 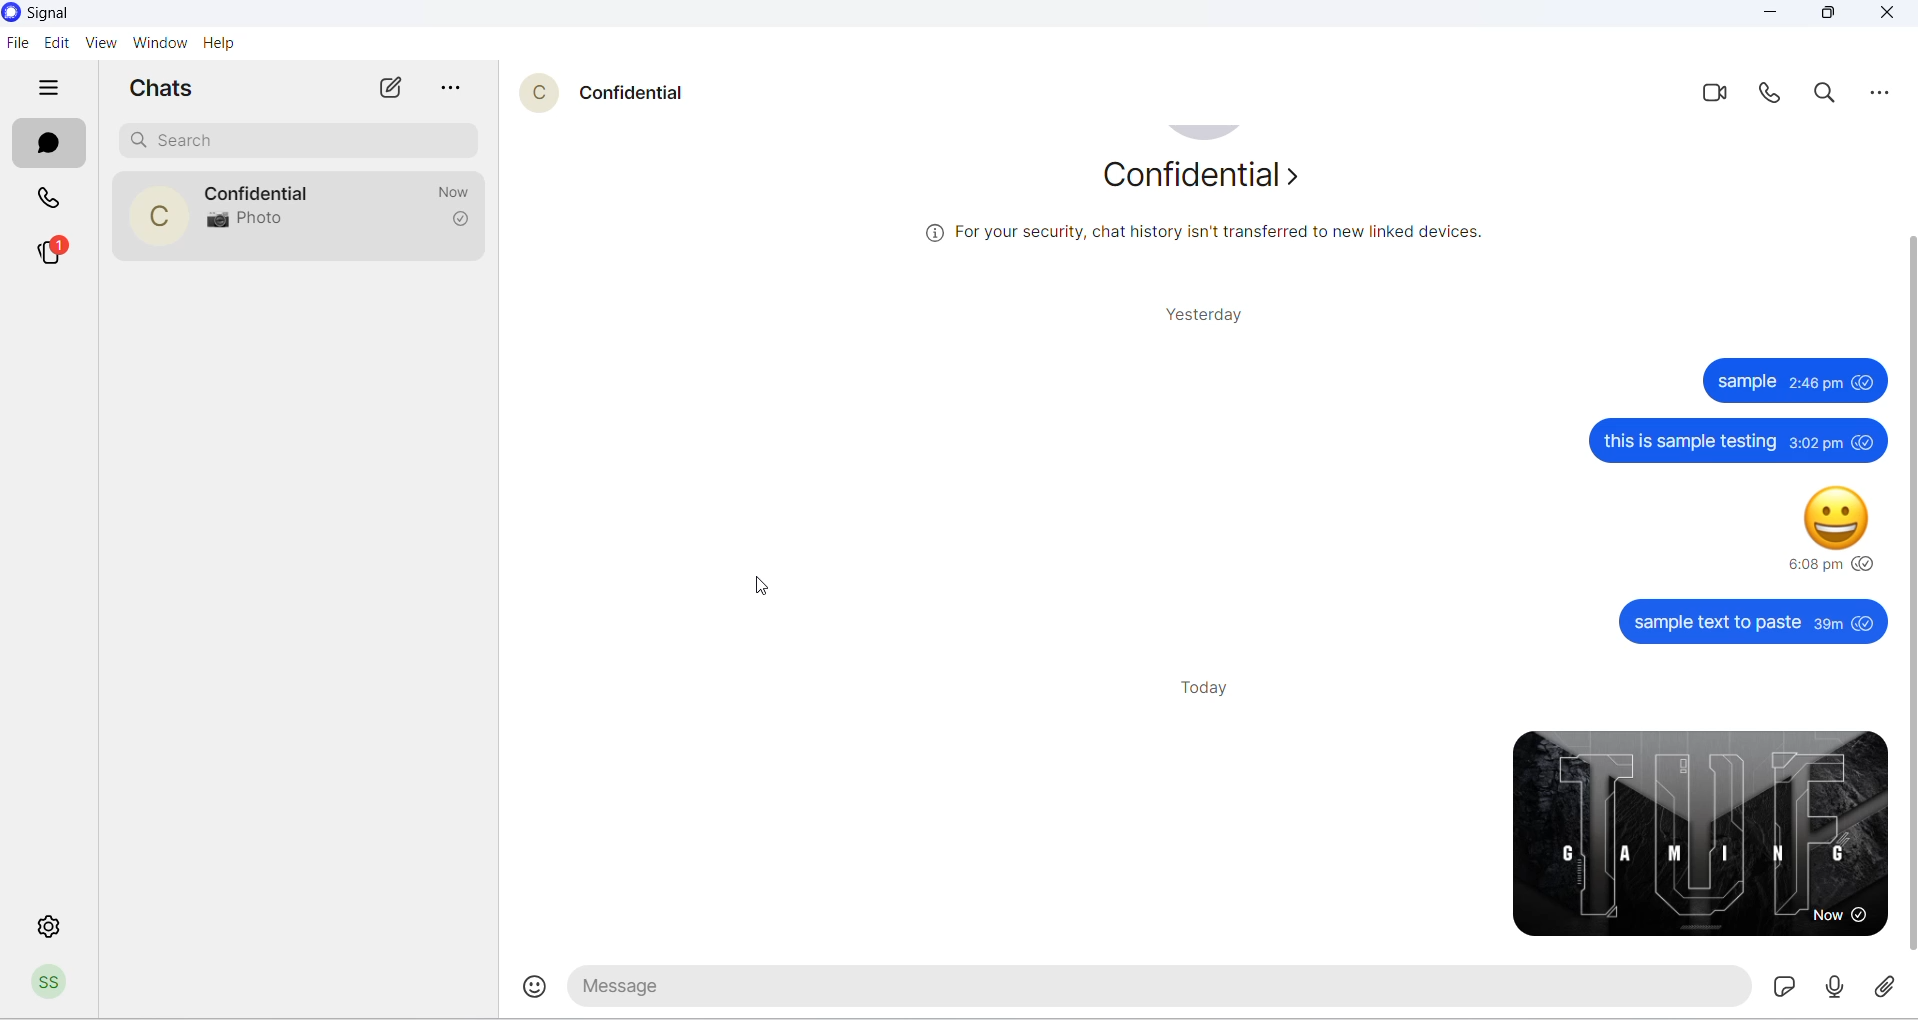 What do you see at coordinates (262, 190) in the screenshot?
I see `contact name` at bounding box center [262, 190].